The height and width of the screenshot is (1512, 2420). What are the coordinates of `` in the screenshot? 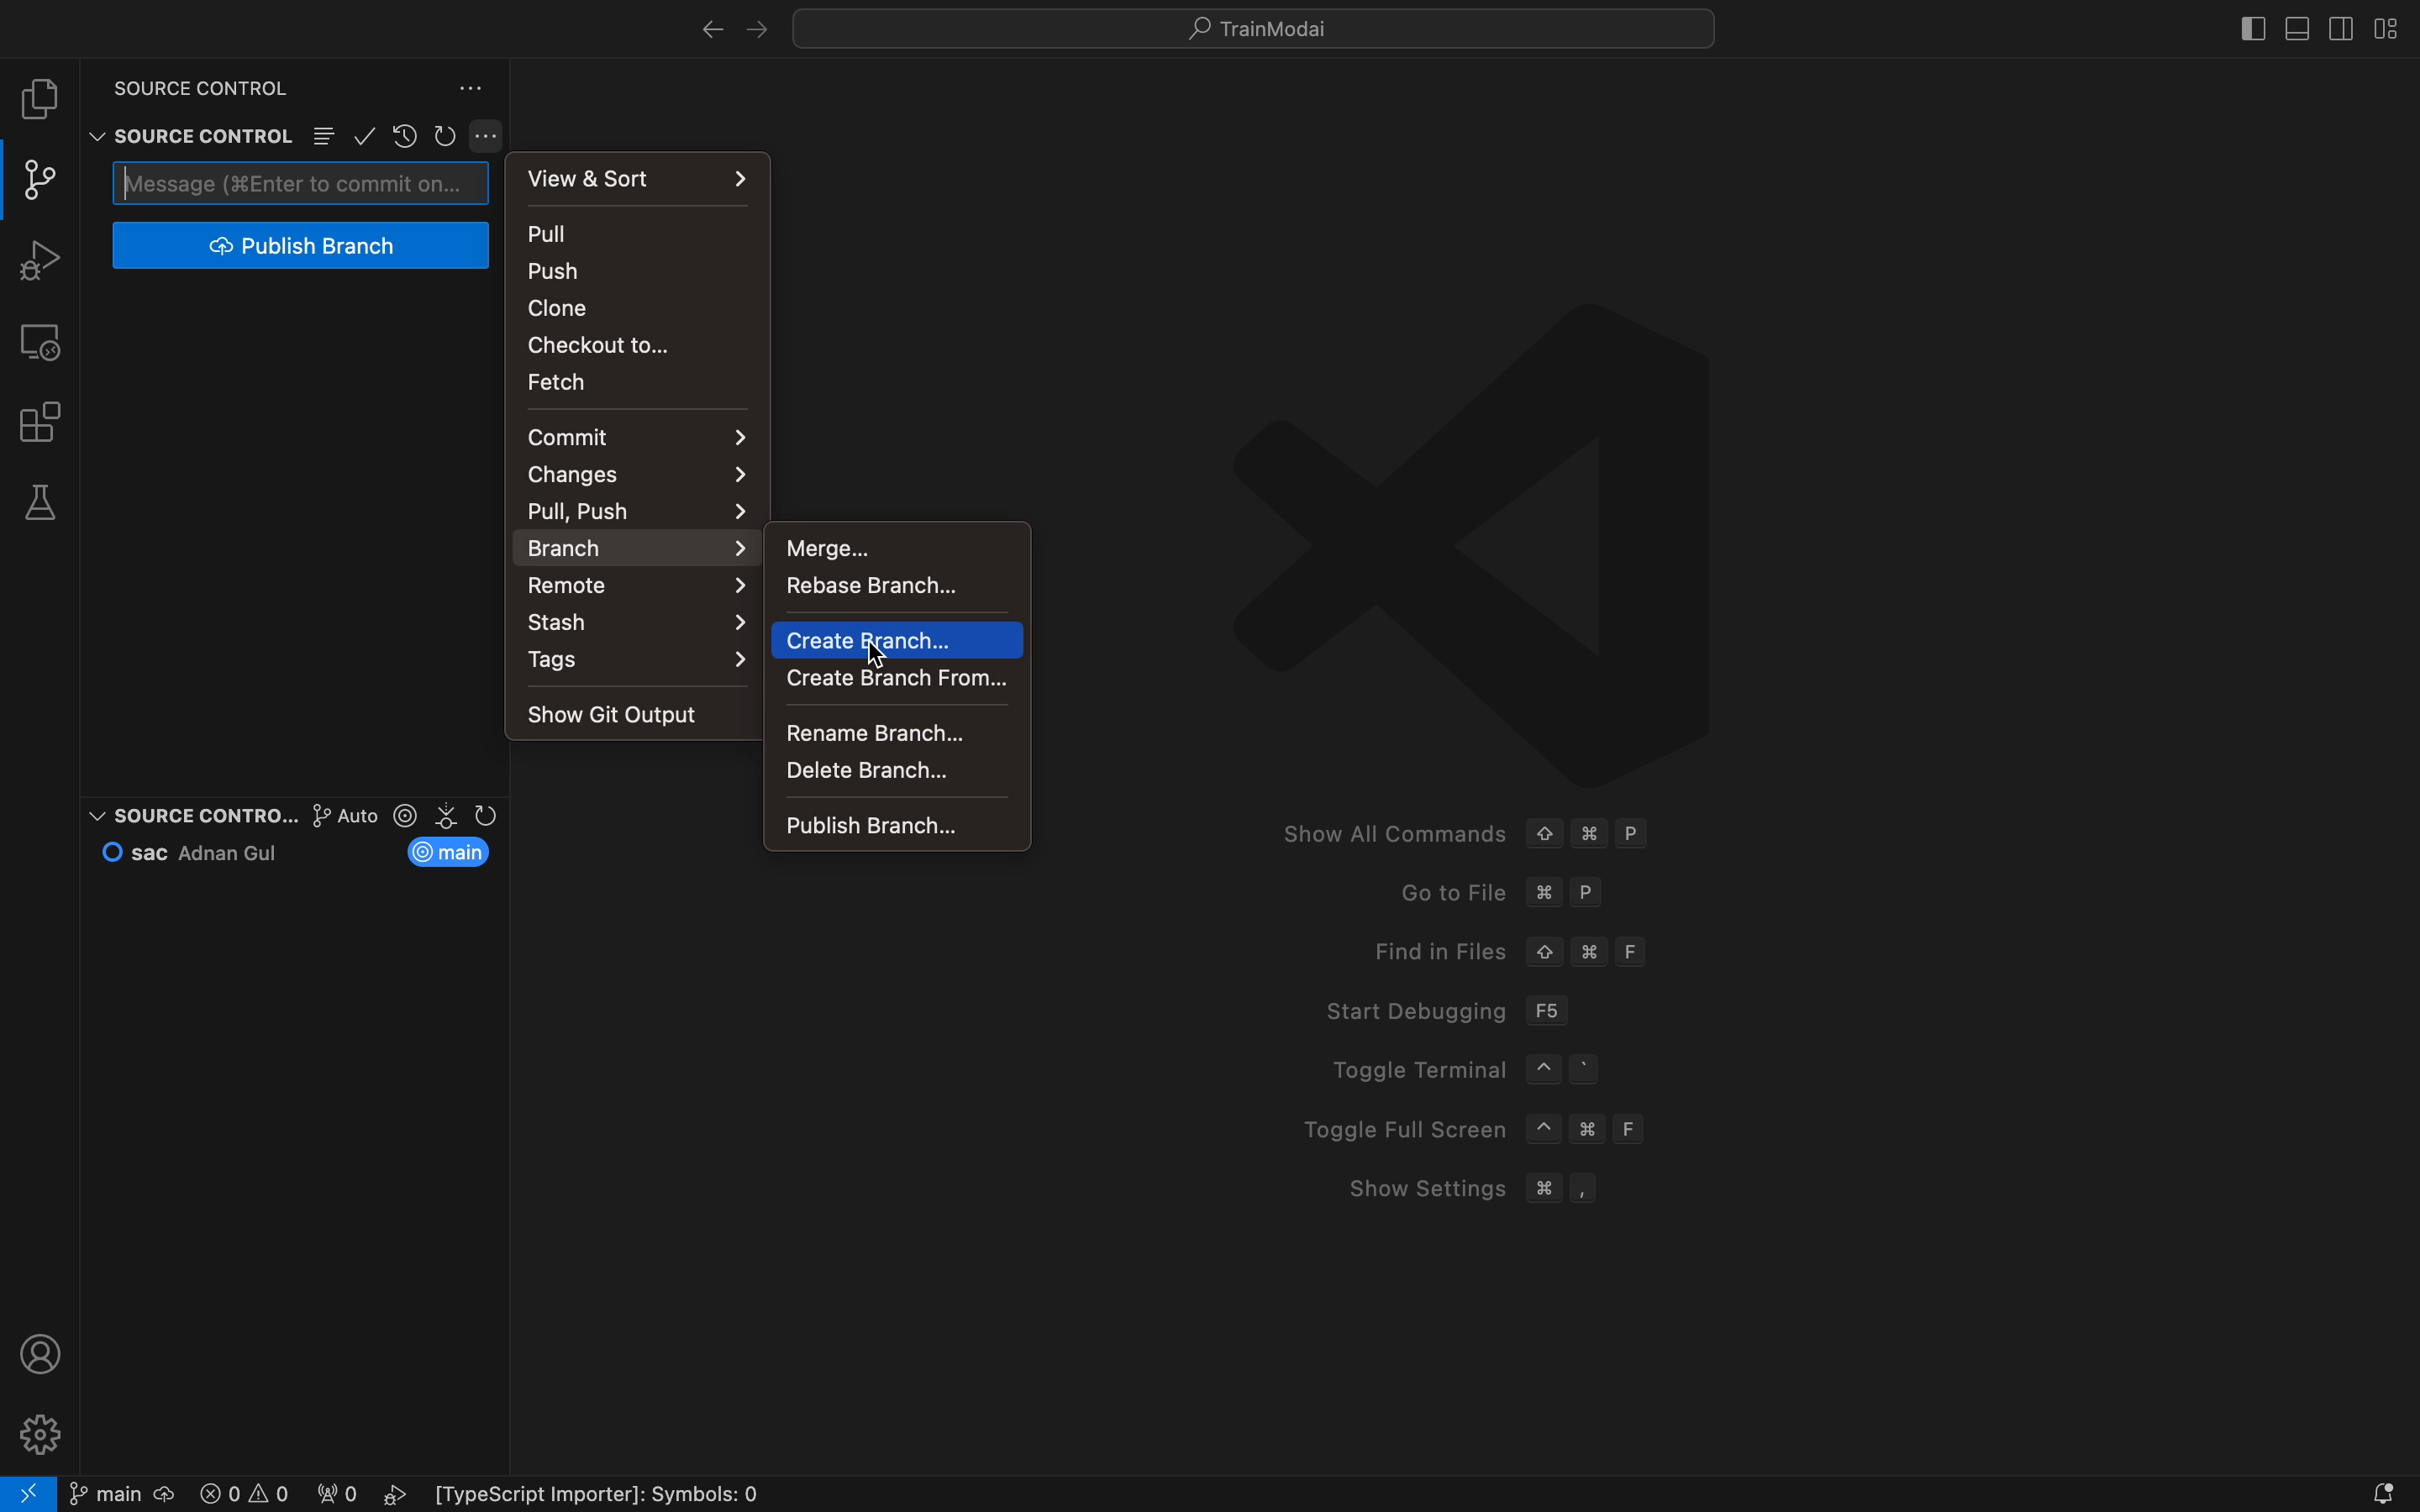 It's located at (628, 508).